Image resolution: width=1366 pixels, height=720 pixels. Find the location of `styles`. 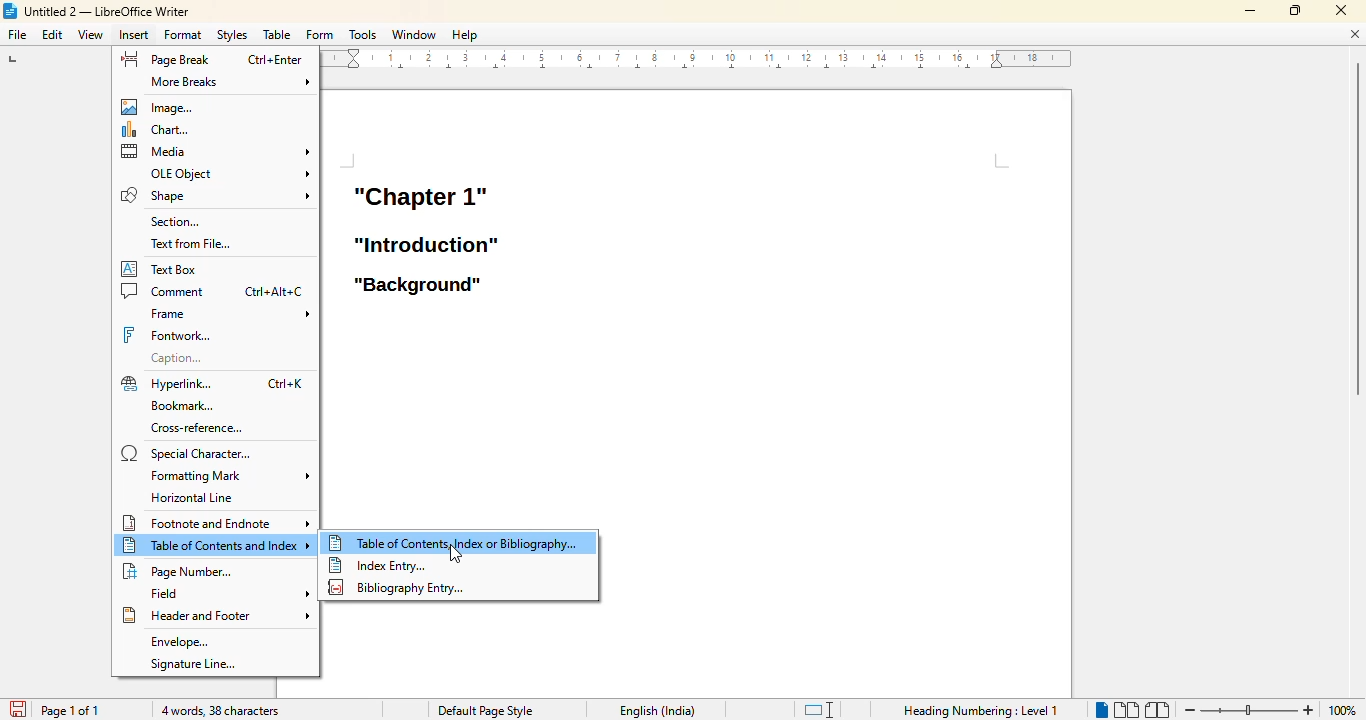

styles is located at coordinates (232, 34).